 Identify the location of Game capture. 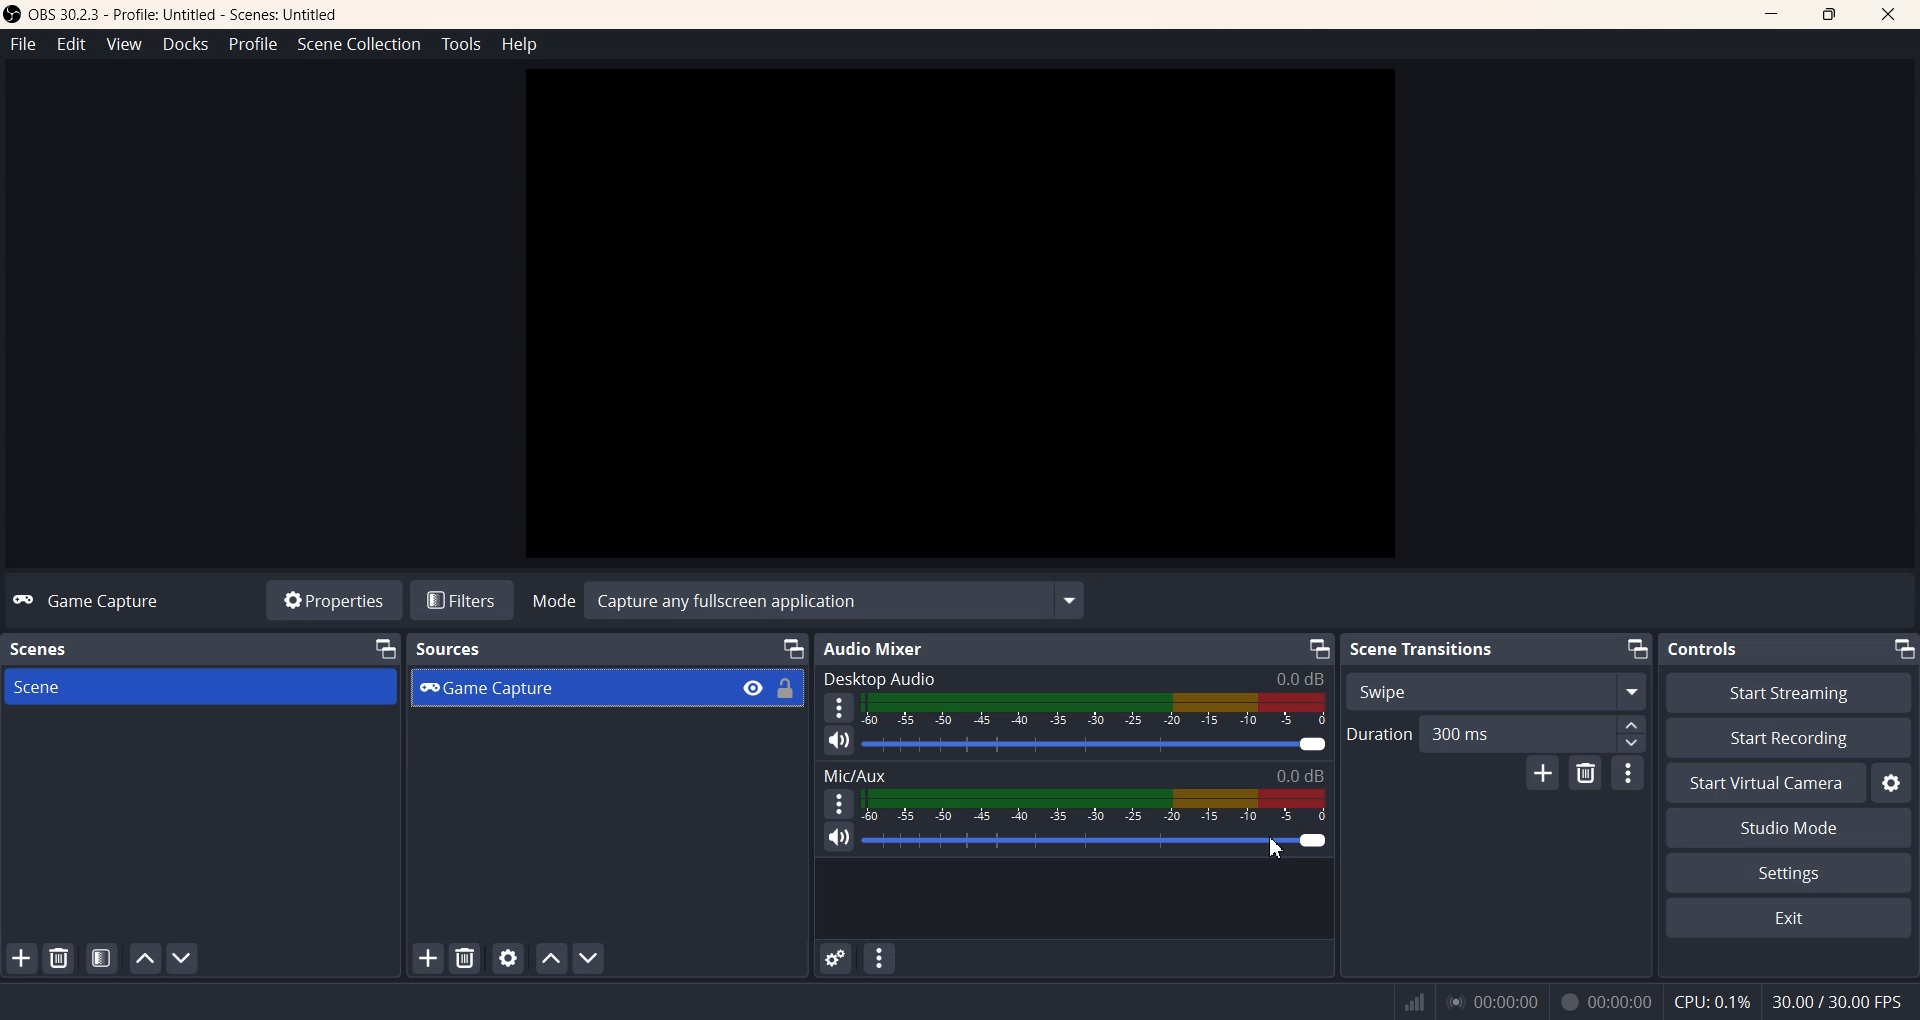
(610, 687).